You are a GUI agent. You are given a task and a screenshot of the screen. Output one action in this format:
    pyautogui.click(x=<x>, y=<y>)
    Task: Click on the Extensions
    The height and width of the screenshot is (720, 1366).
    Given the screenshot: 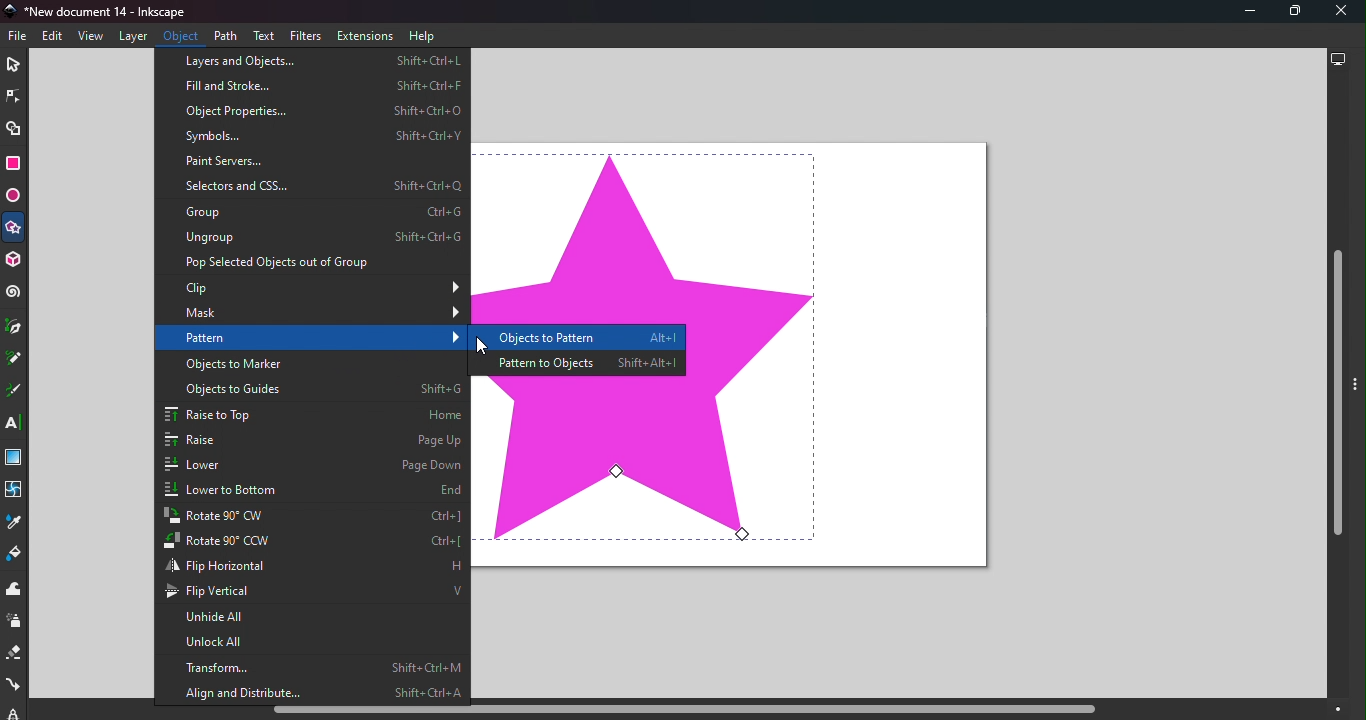 What is the action you would take?
    pyautogui.click(x=369, y=36)
    